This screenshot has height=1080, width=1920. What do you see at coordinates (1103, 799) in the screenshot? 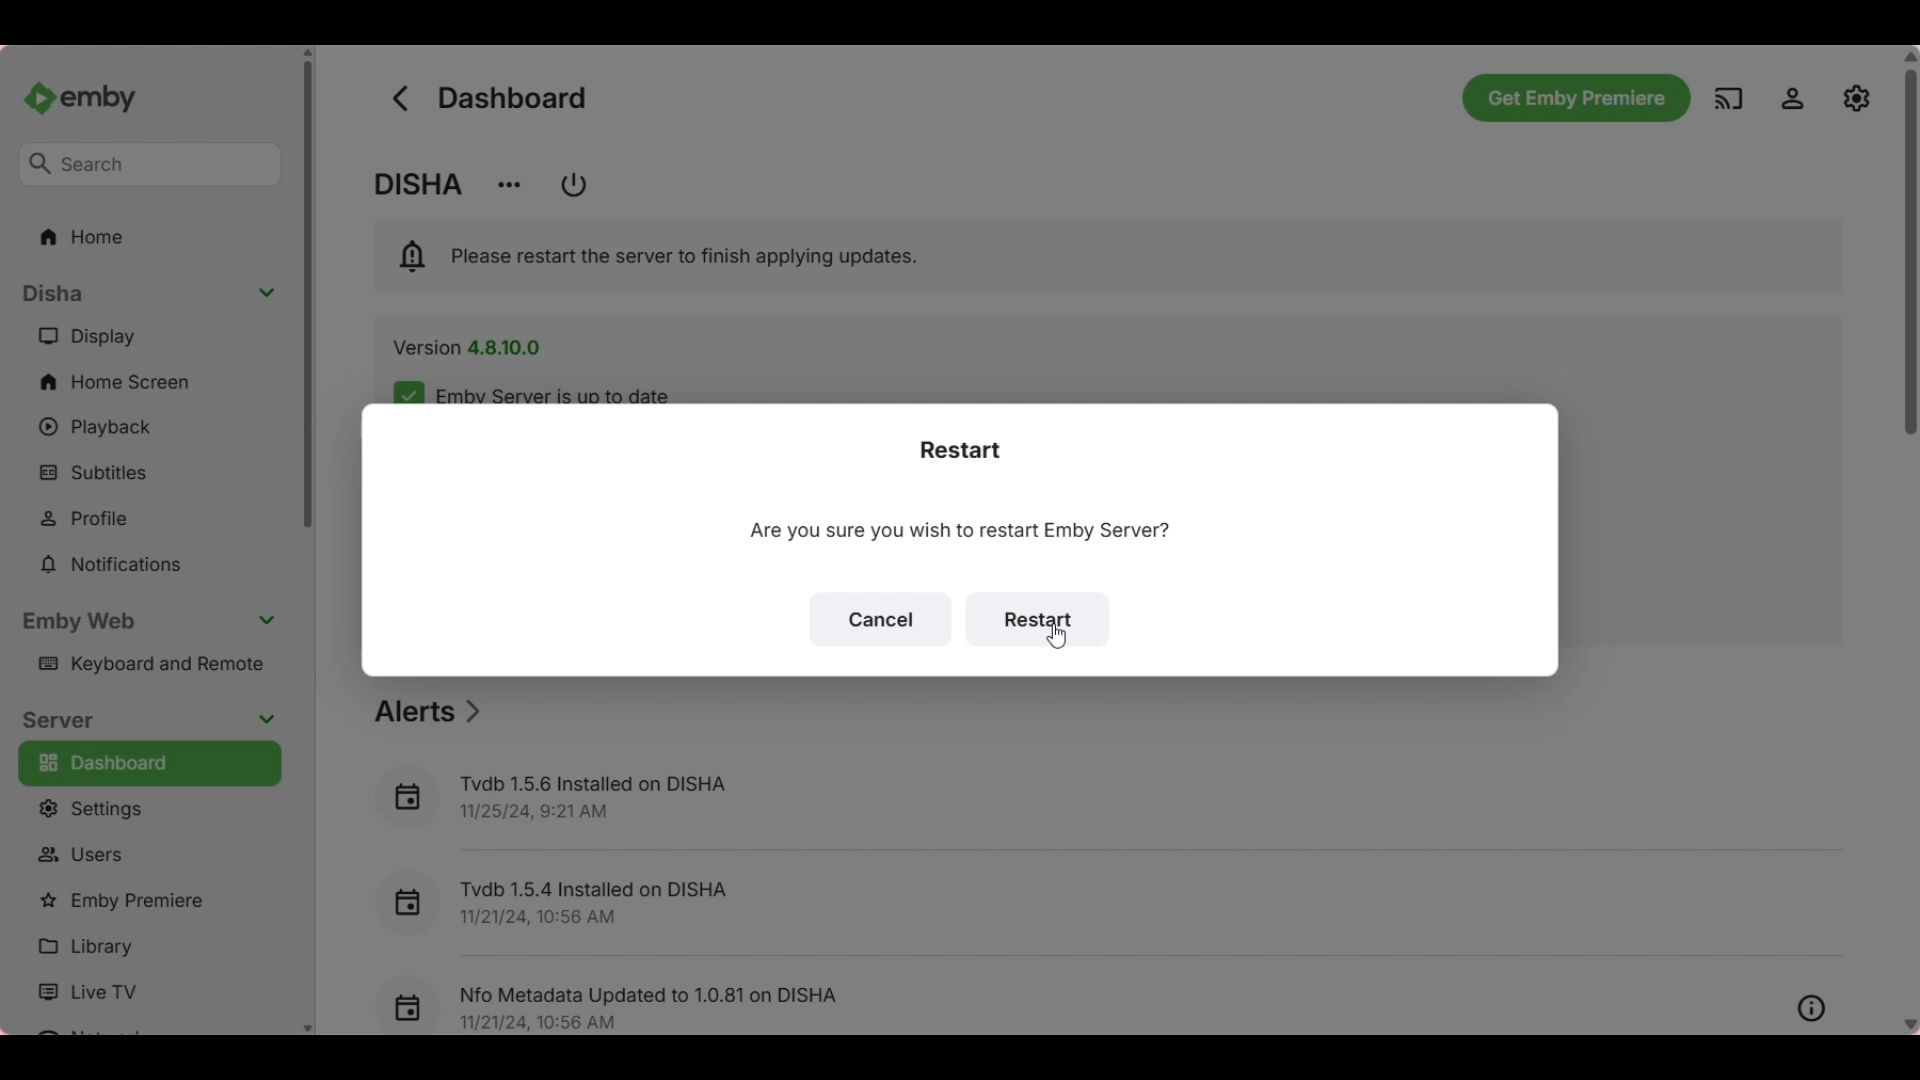
I see `Recent alert` at bounding box center [1103, 799].